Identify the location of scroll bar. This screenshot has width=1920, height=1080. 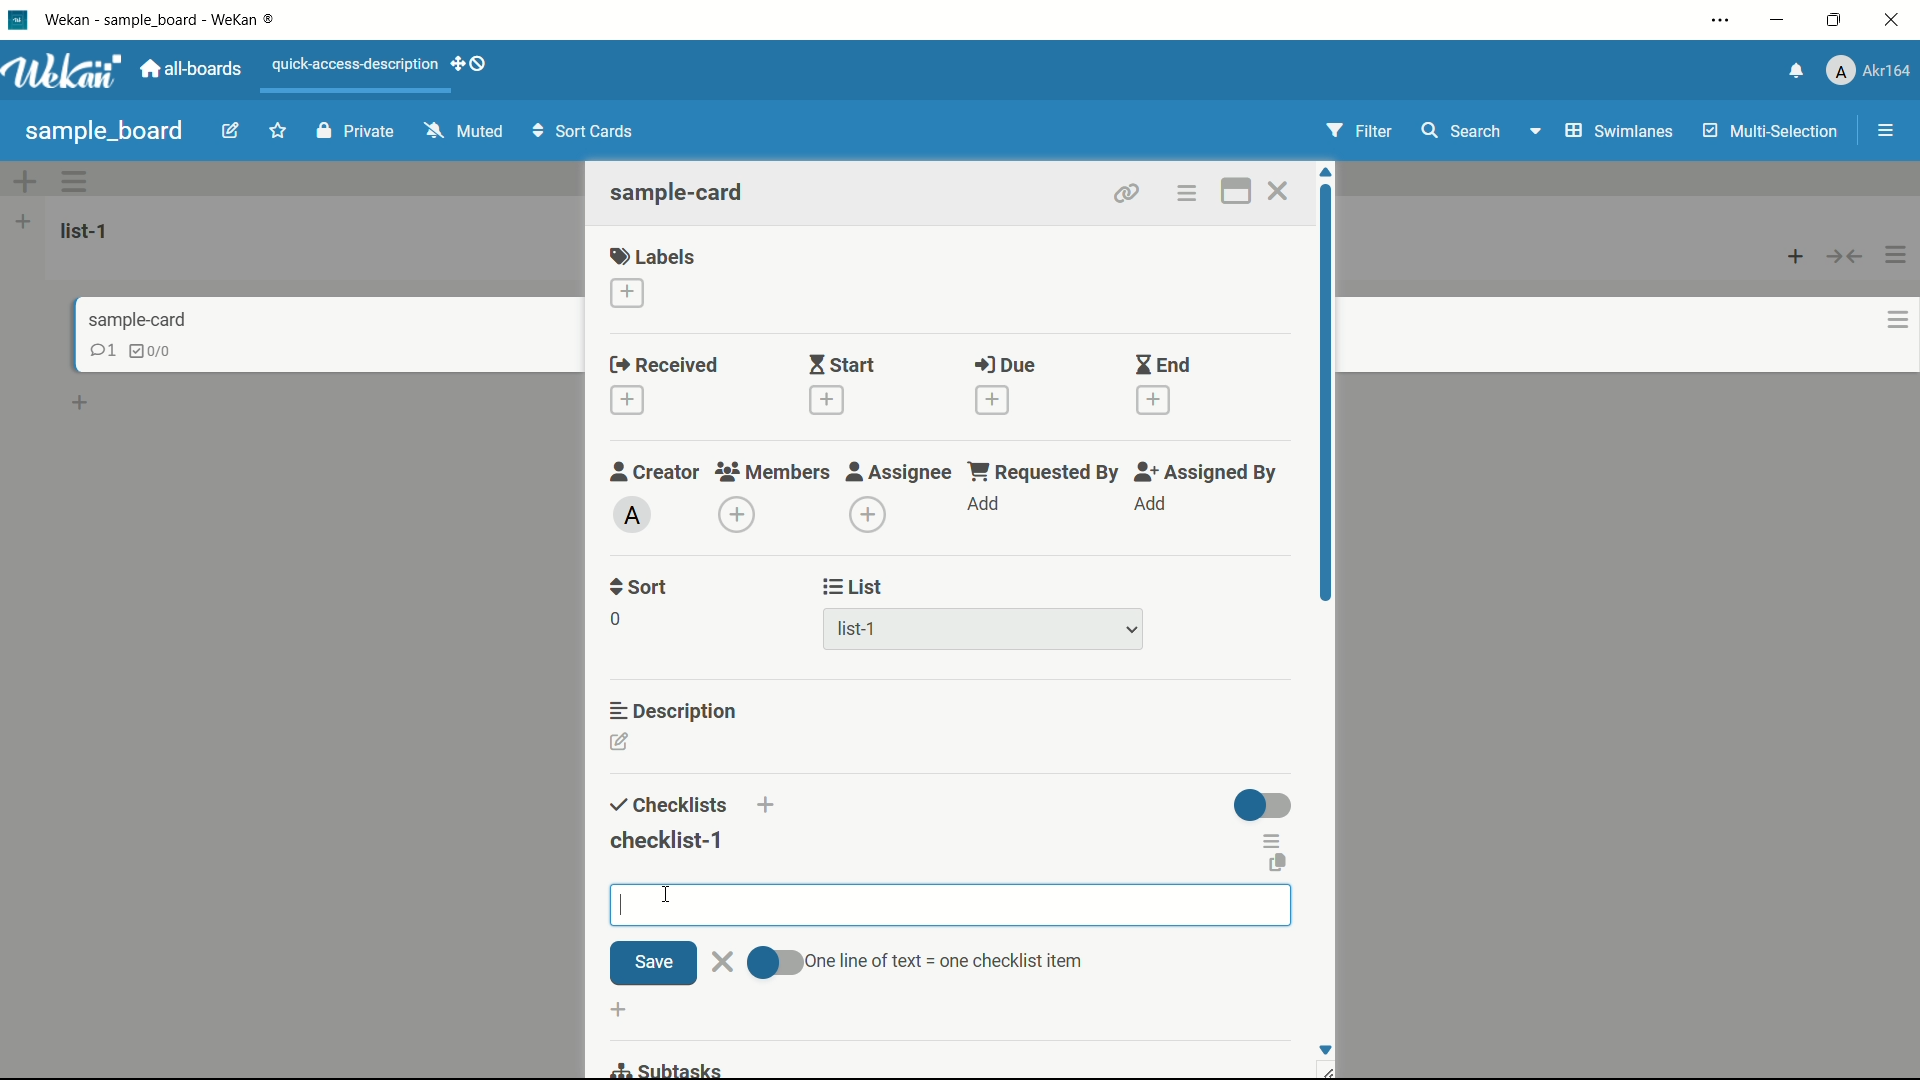
(1328, 417).